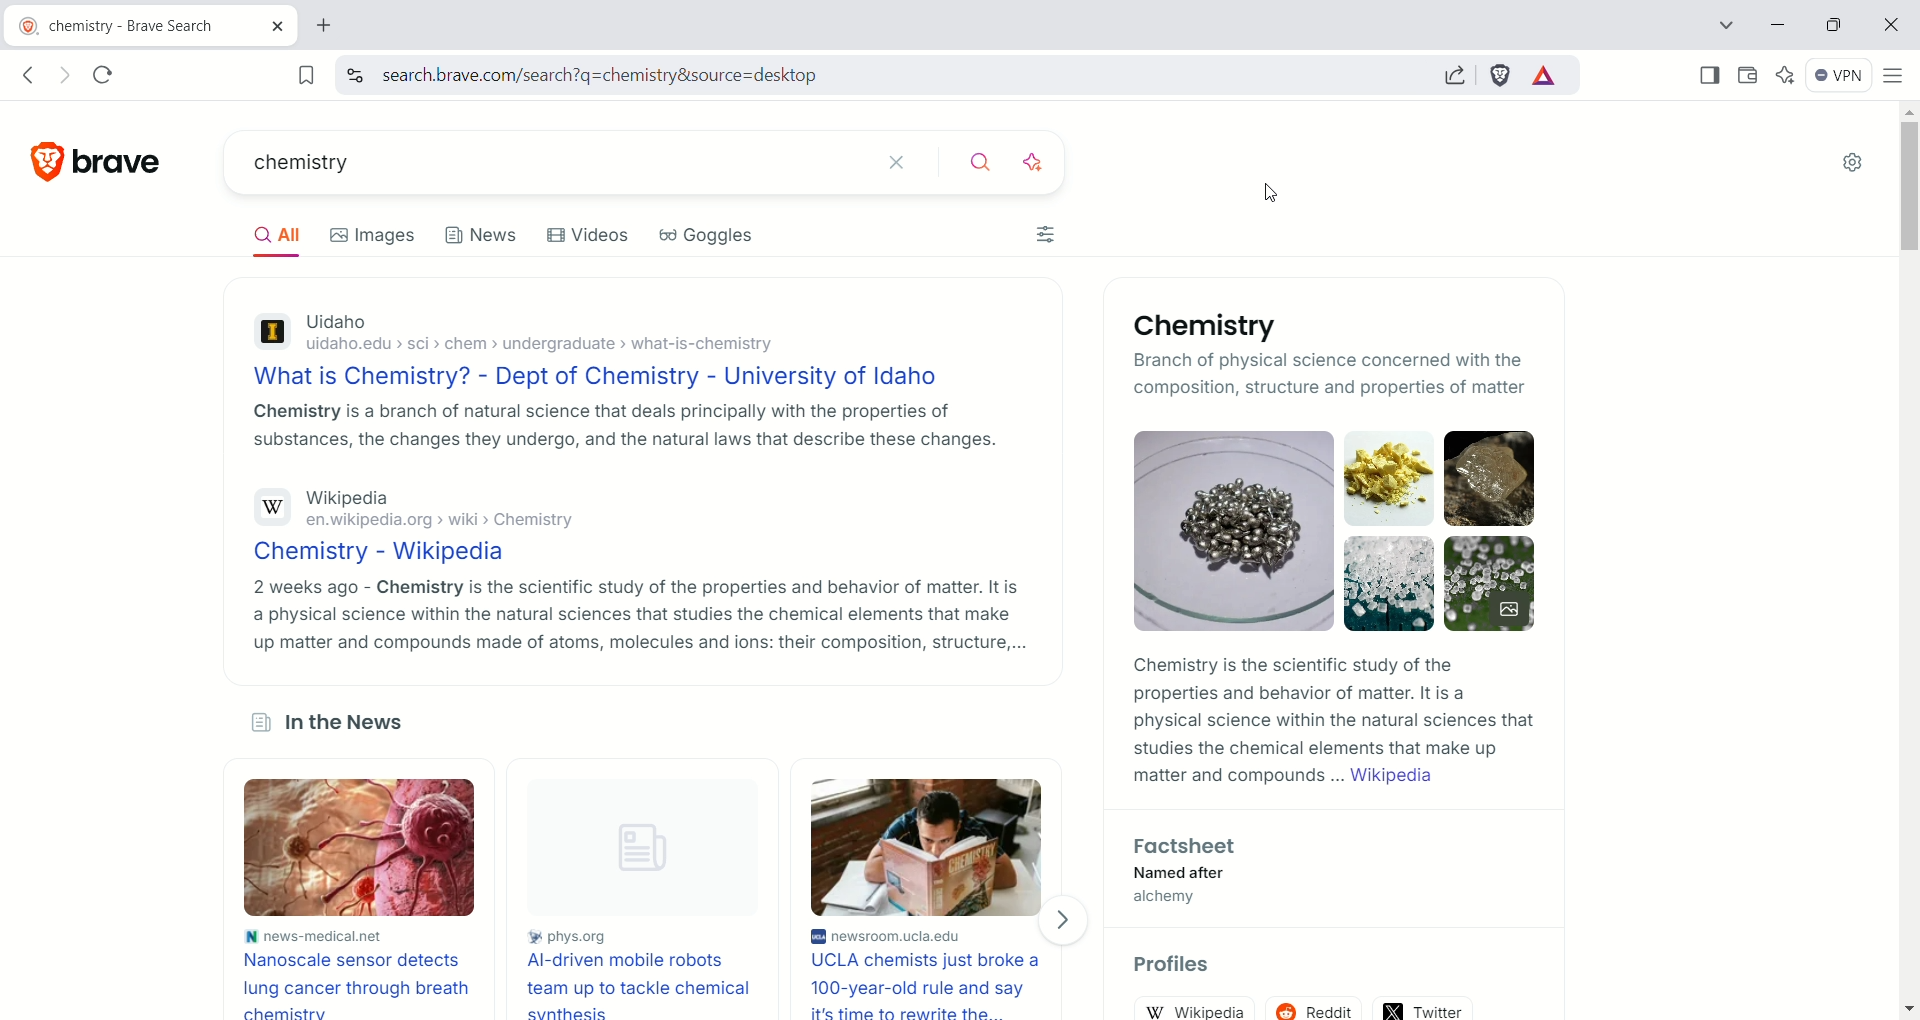 This screenshot has height=1020, width=1920. Describe the element at coordinates (363, 934) in the screenshot. I see `news-medical.net` at that location.